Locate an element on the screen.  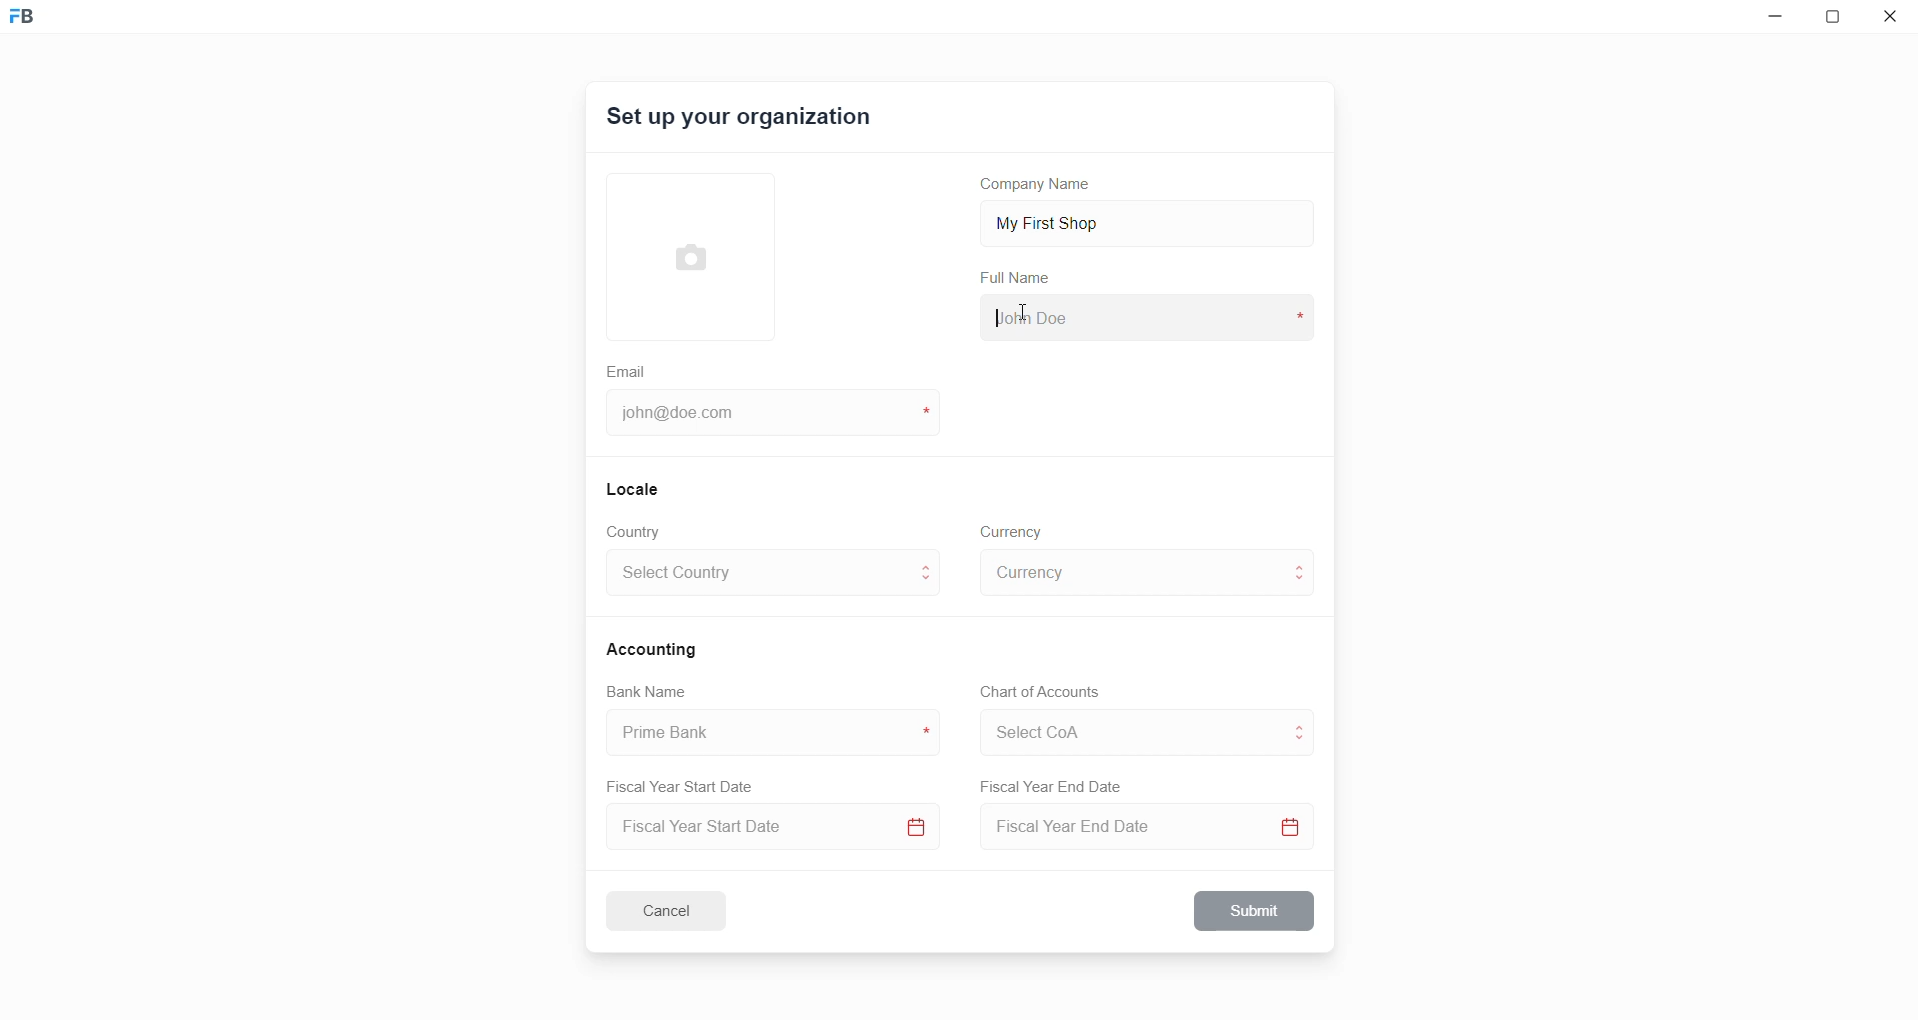
Cancel  is located at coordinates (679, 910).